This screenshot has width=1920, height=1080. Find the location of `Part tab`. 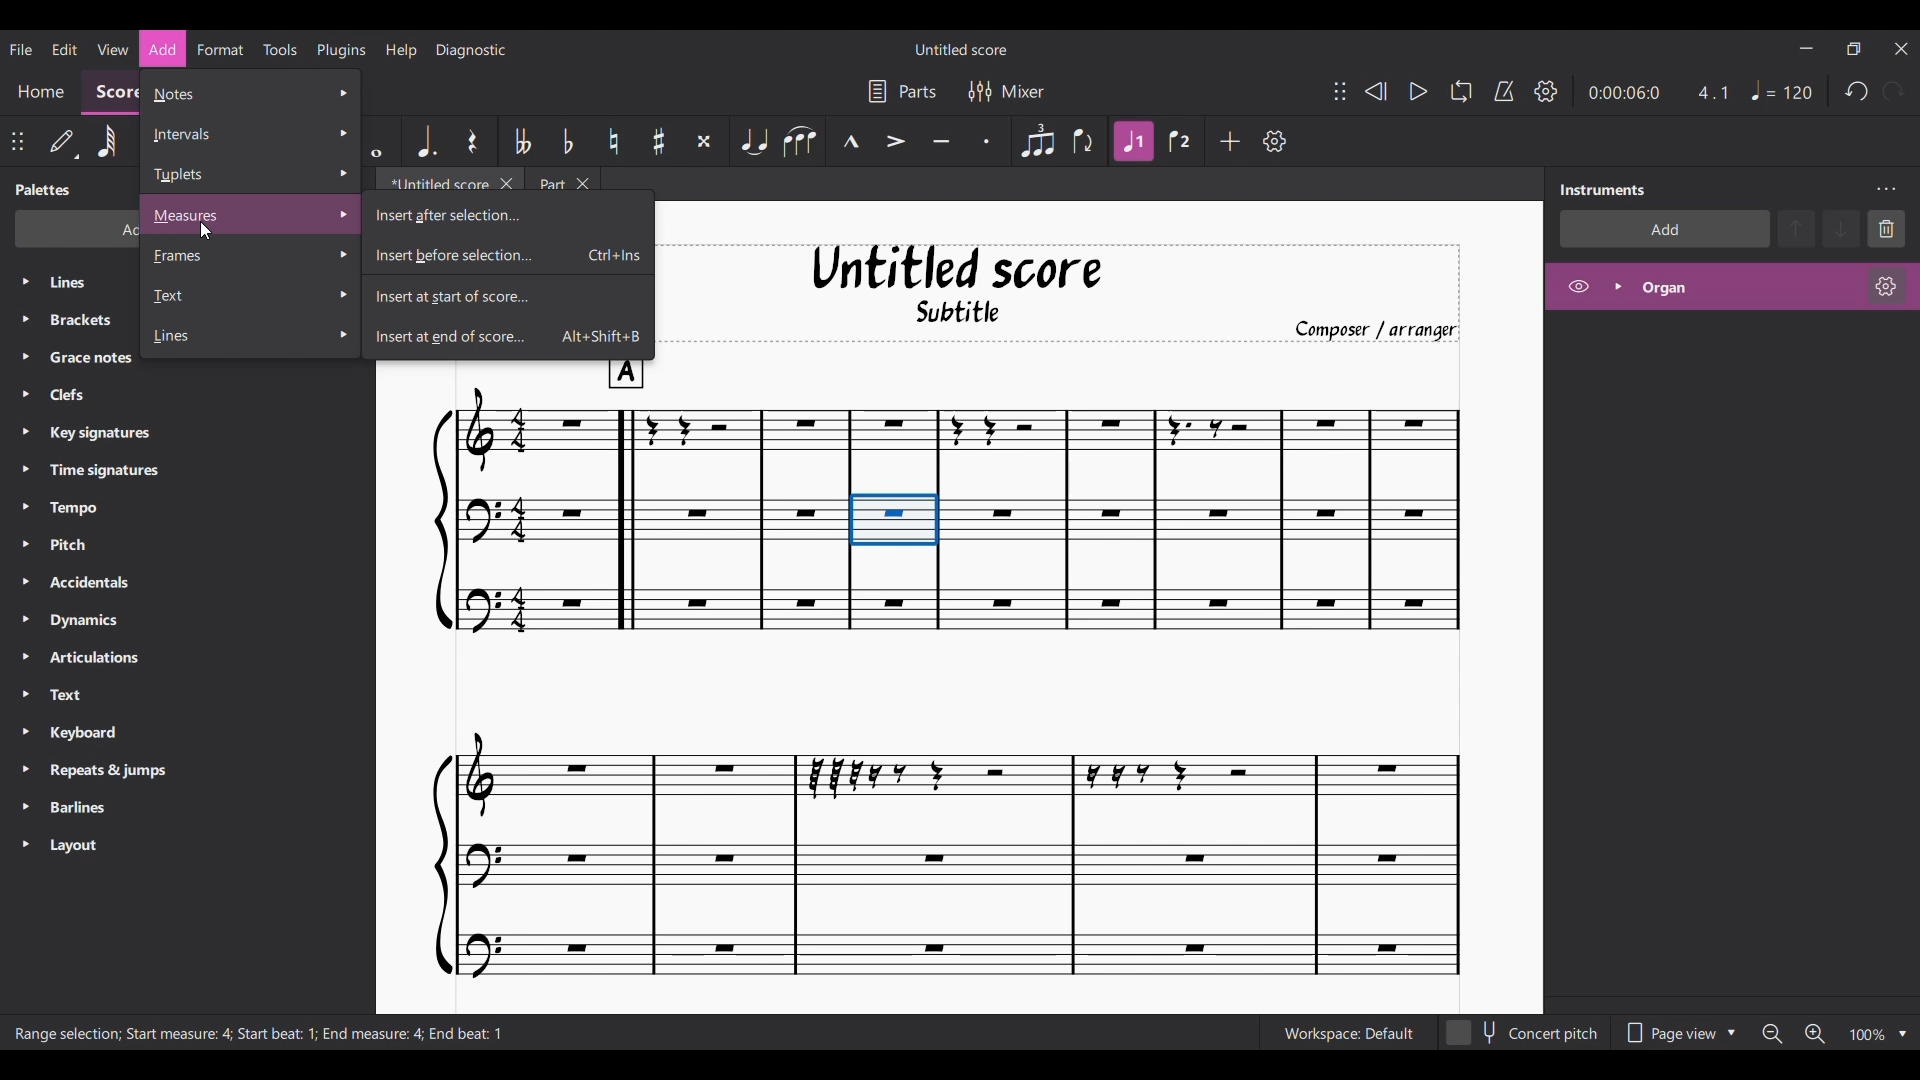

Part tab is located at coordinates (550, 184).